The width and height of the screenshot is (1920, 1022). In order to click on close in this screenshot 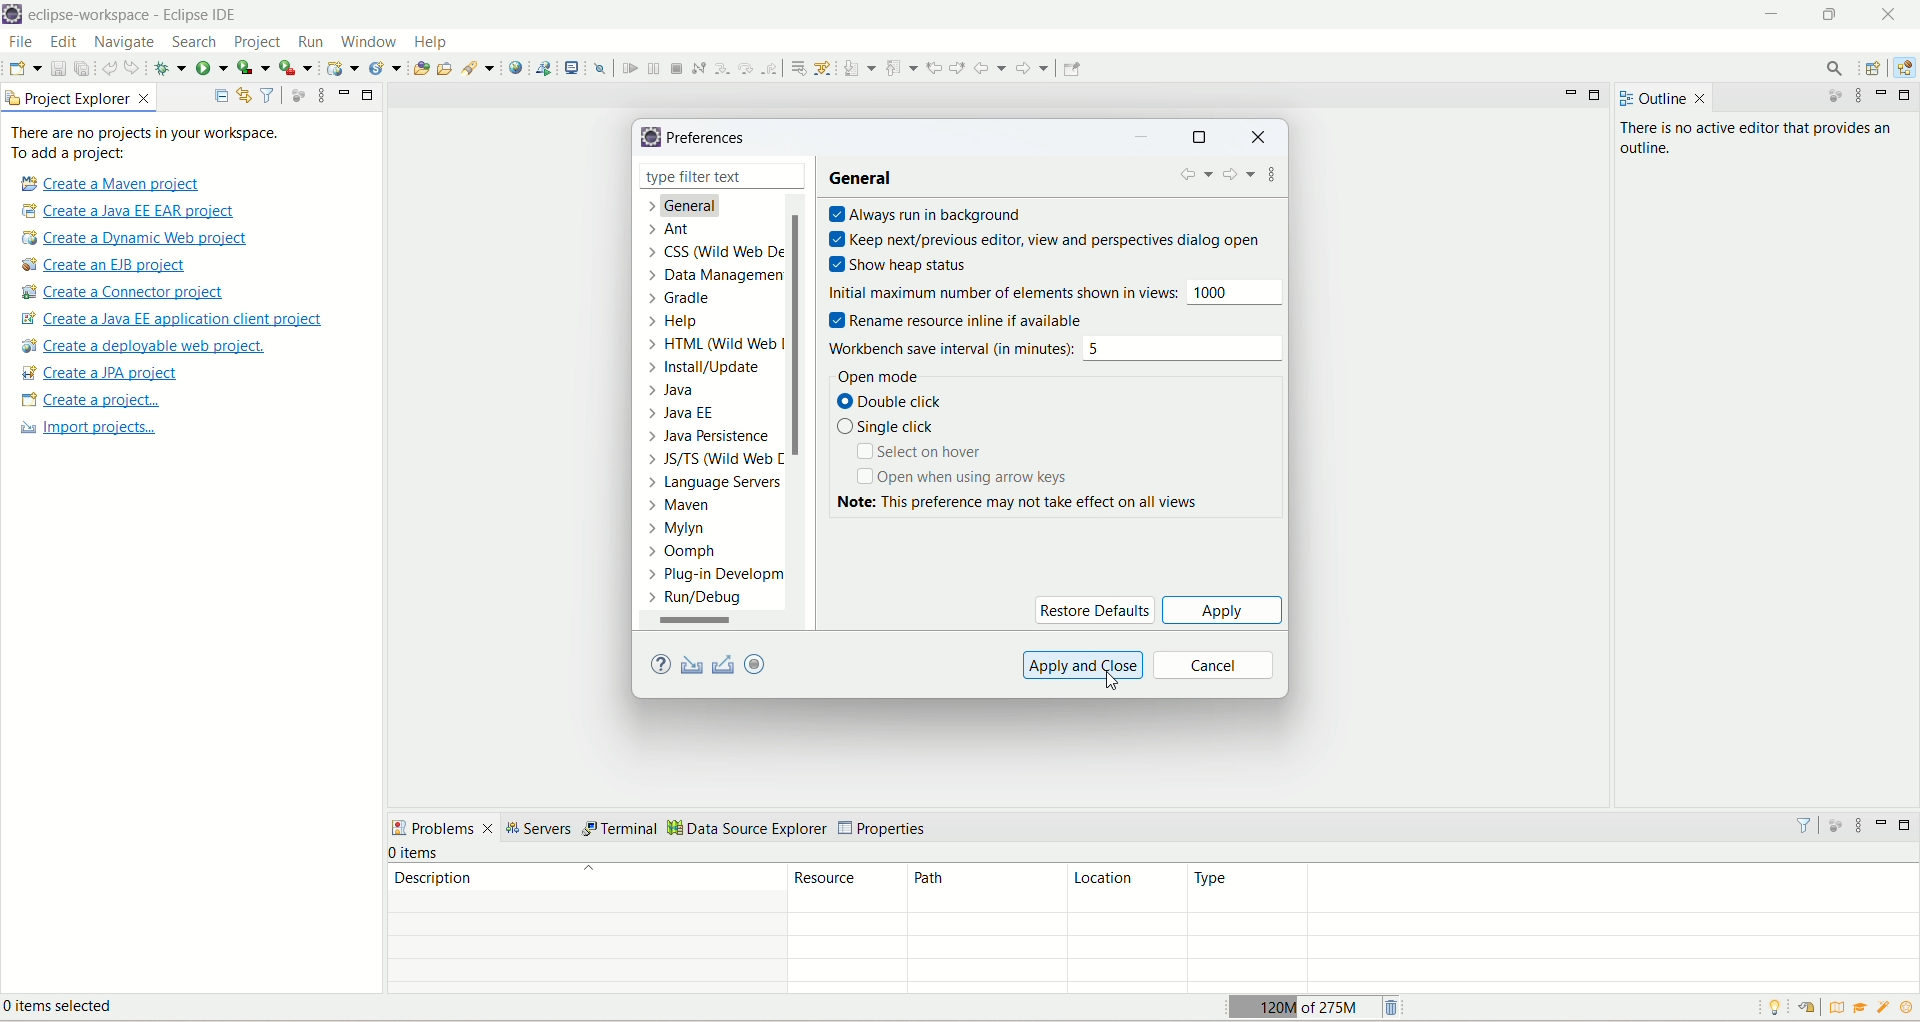, I will do `click(1258, 139)`.